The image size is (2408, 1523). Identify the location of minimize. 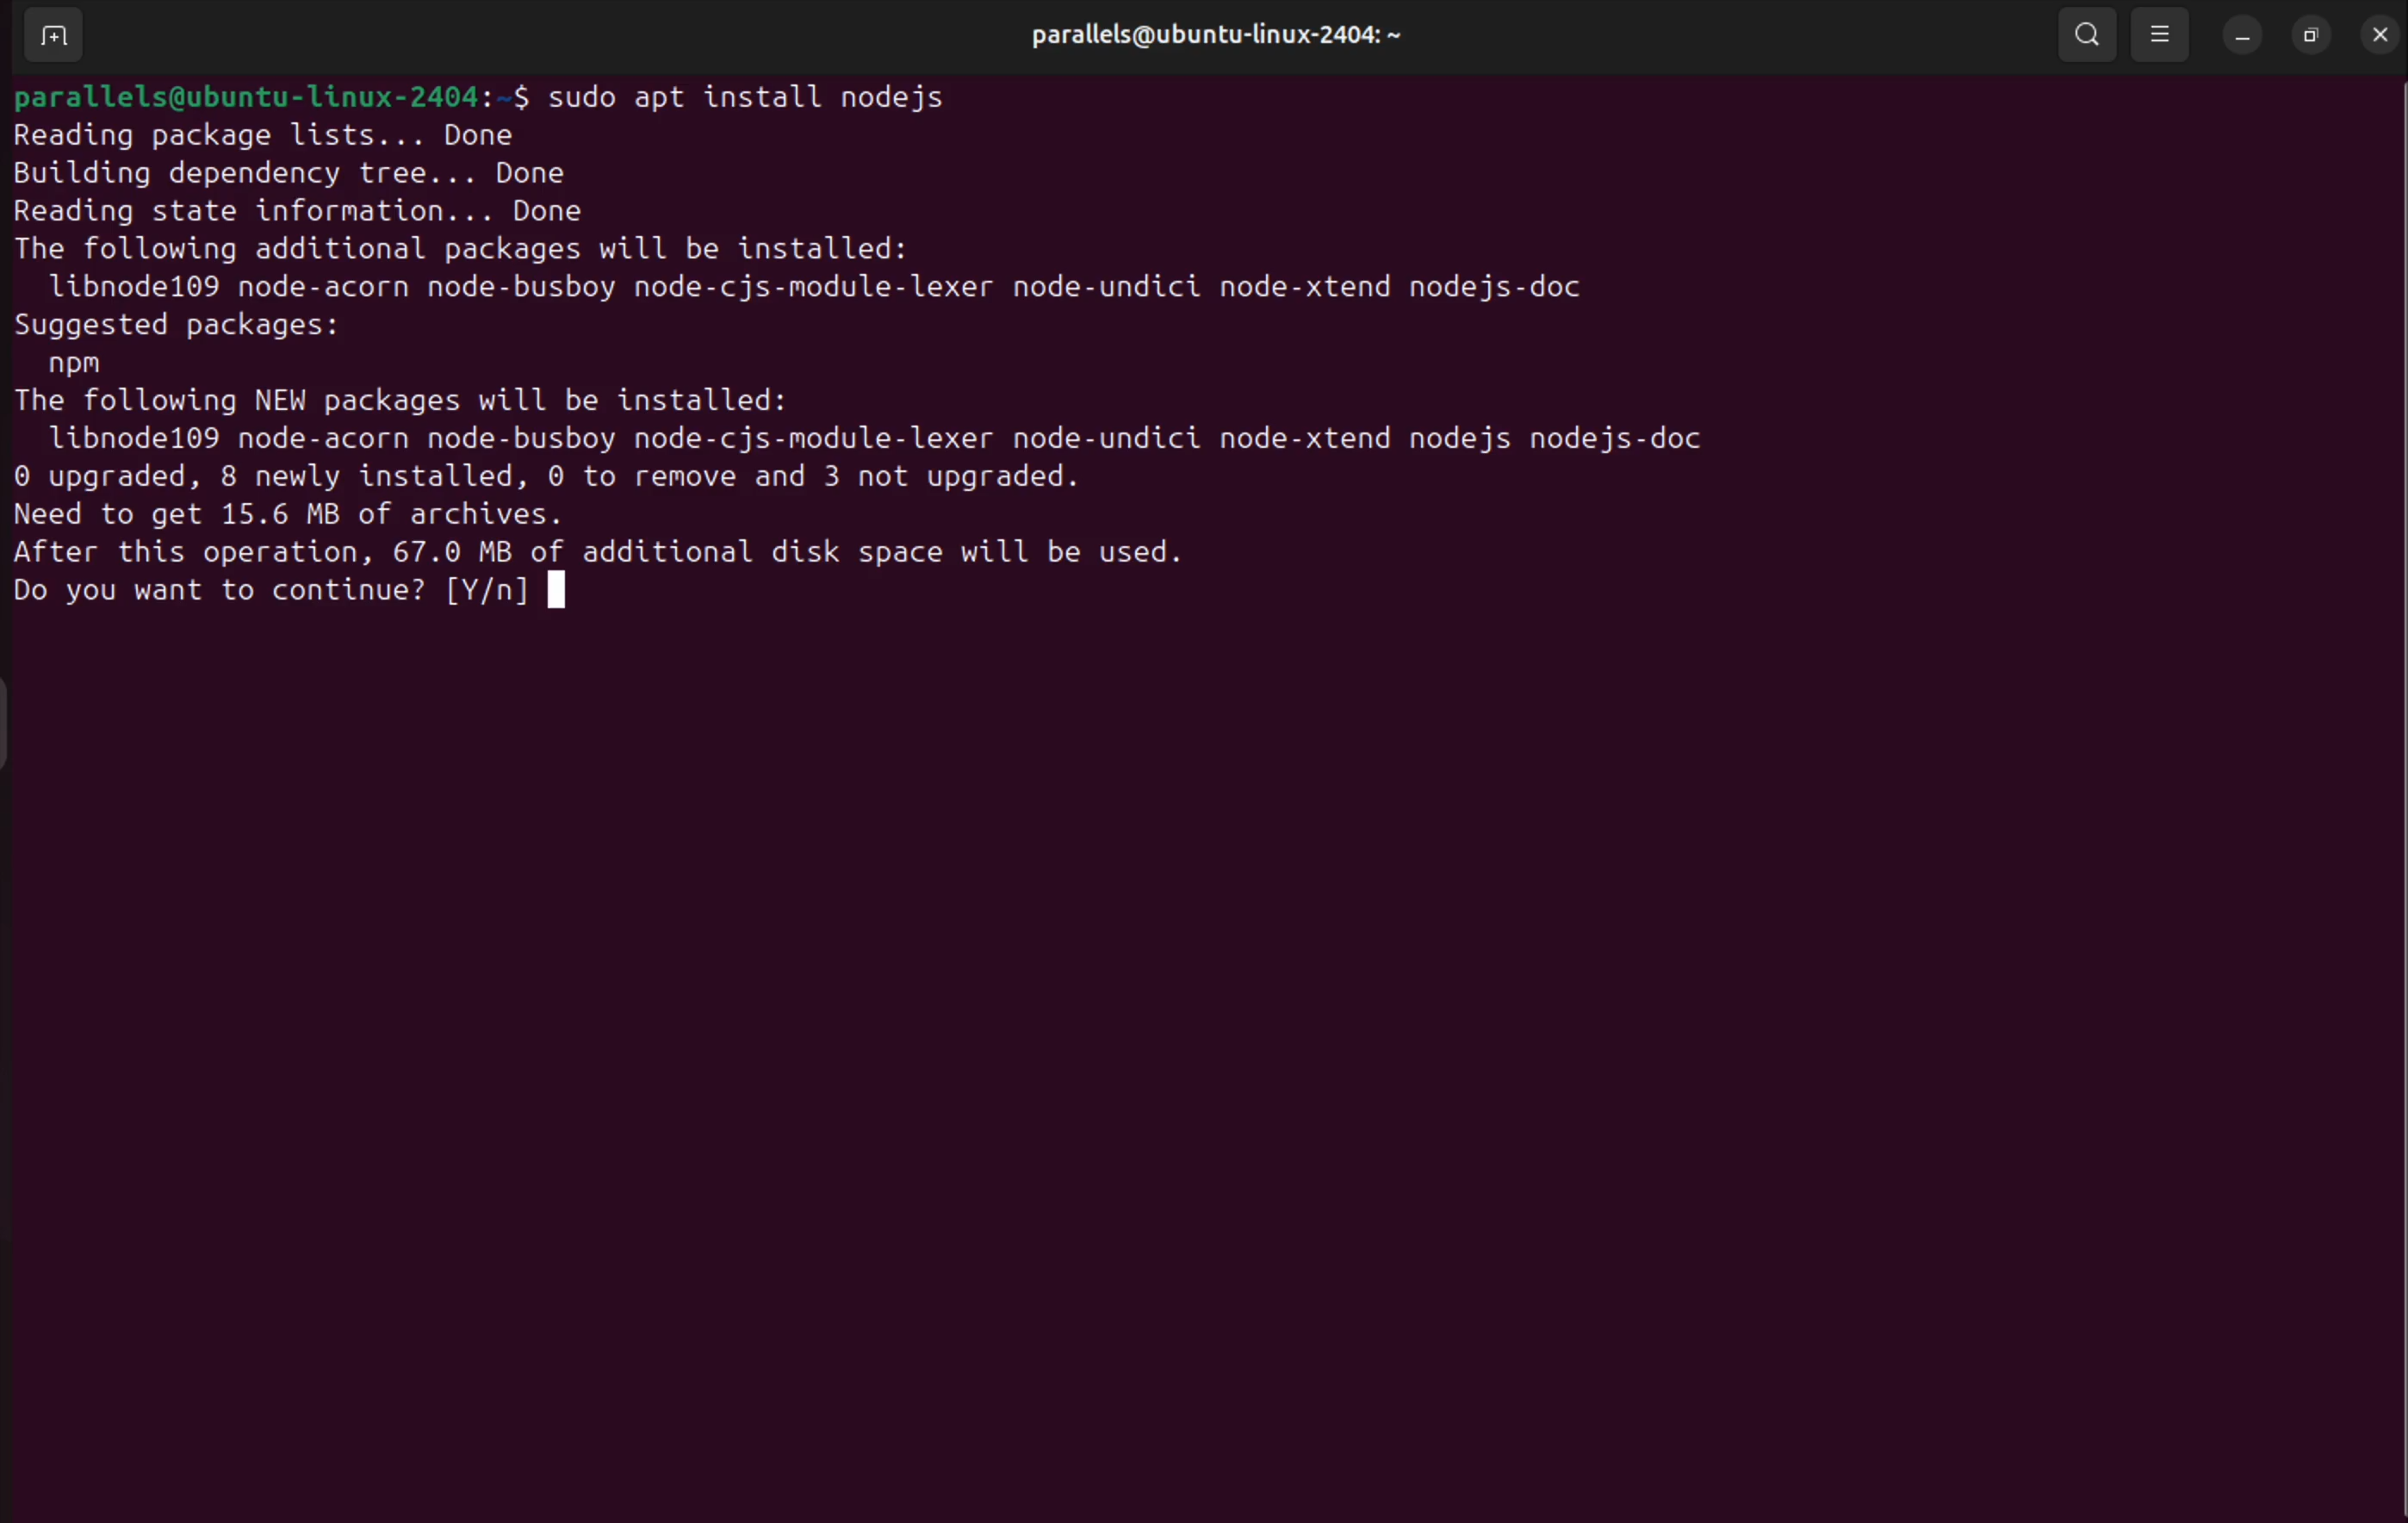
(2241, 39).